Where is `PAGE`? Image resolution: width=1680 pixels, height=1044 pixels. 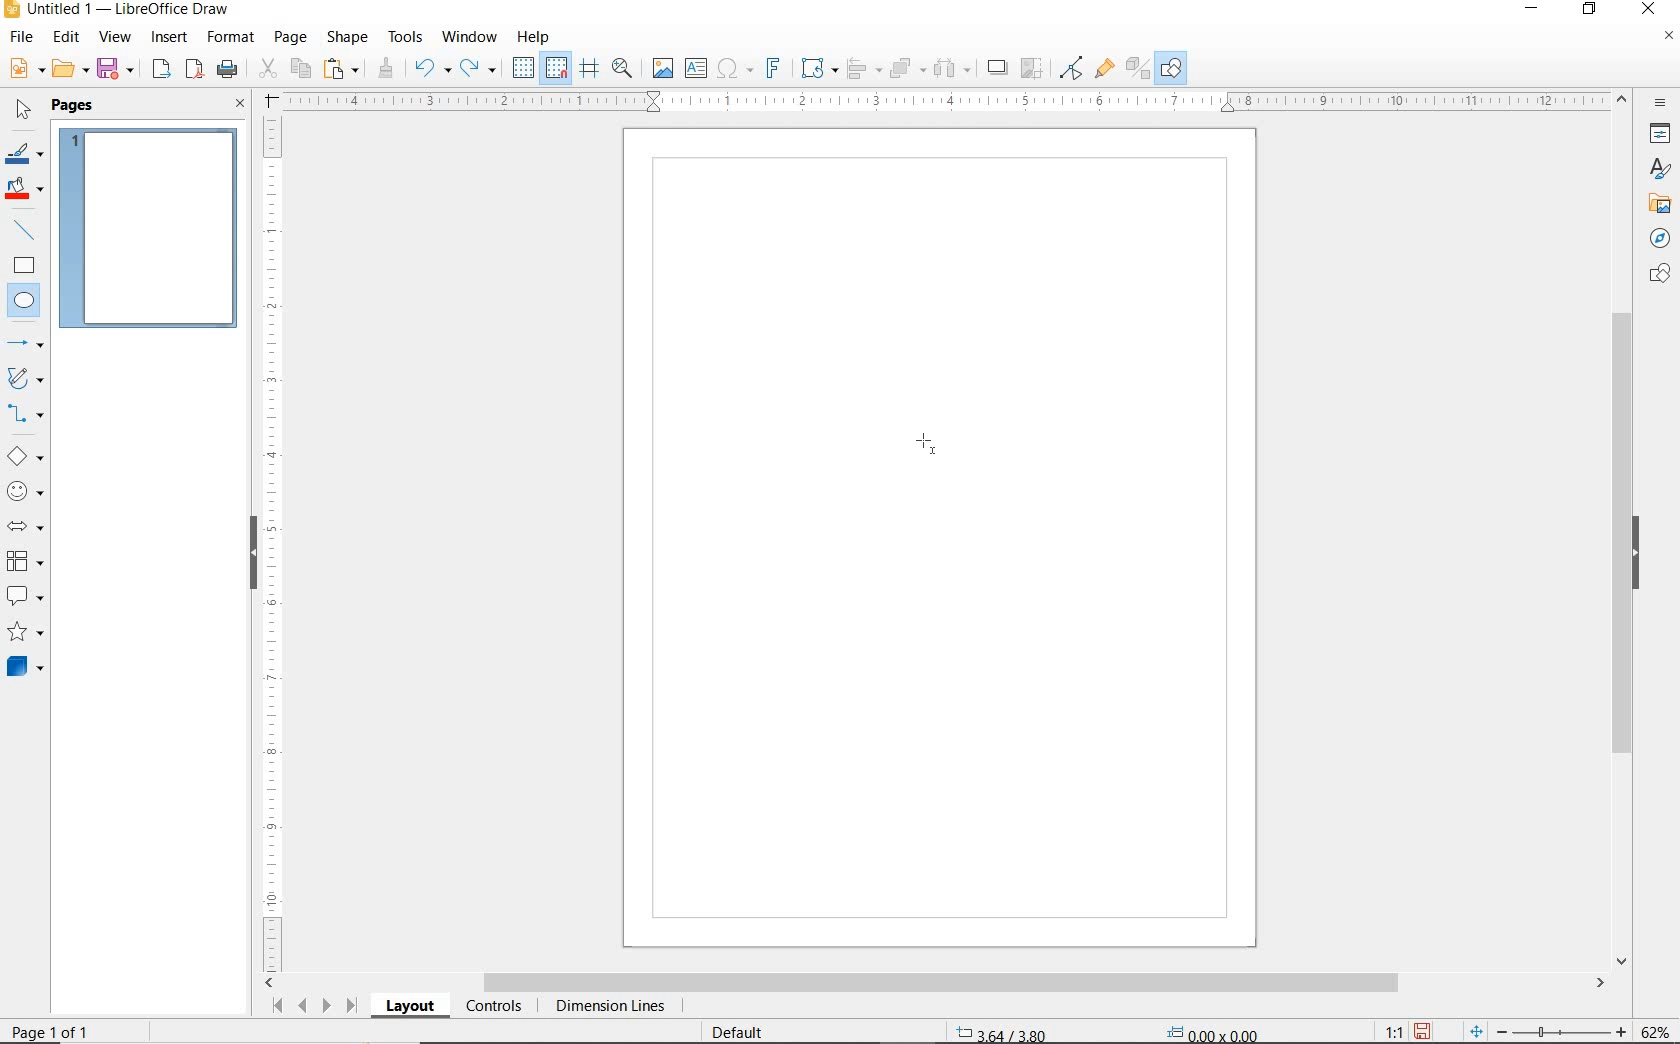 PAGE is located at coordinates (290, 37).